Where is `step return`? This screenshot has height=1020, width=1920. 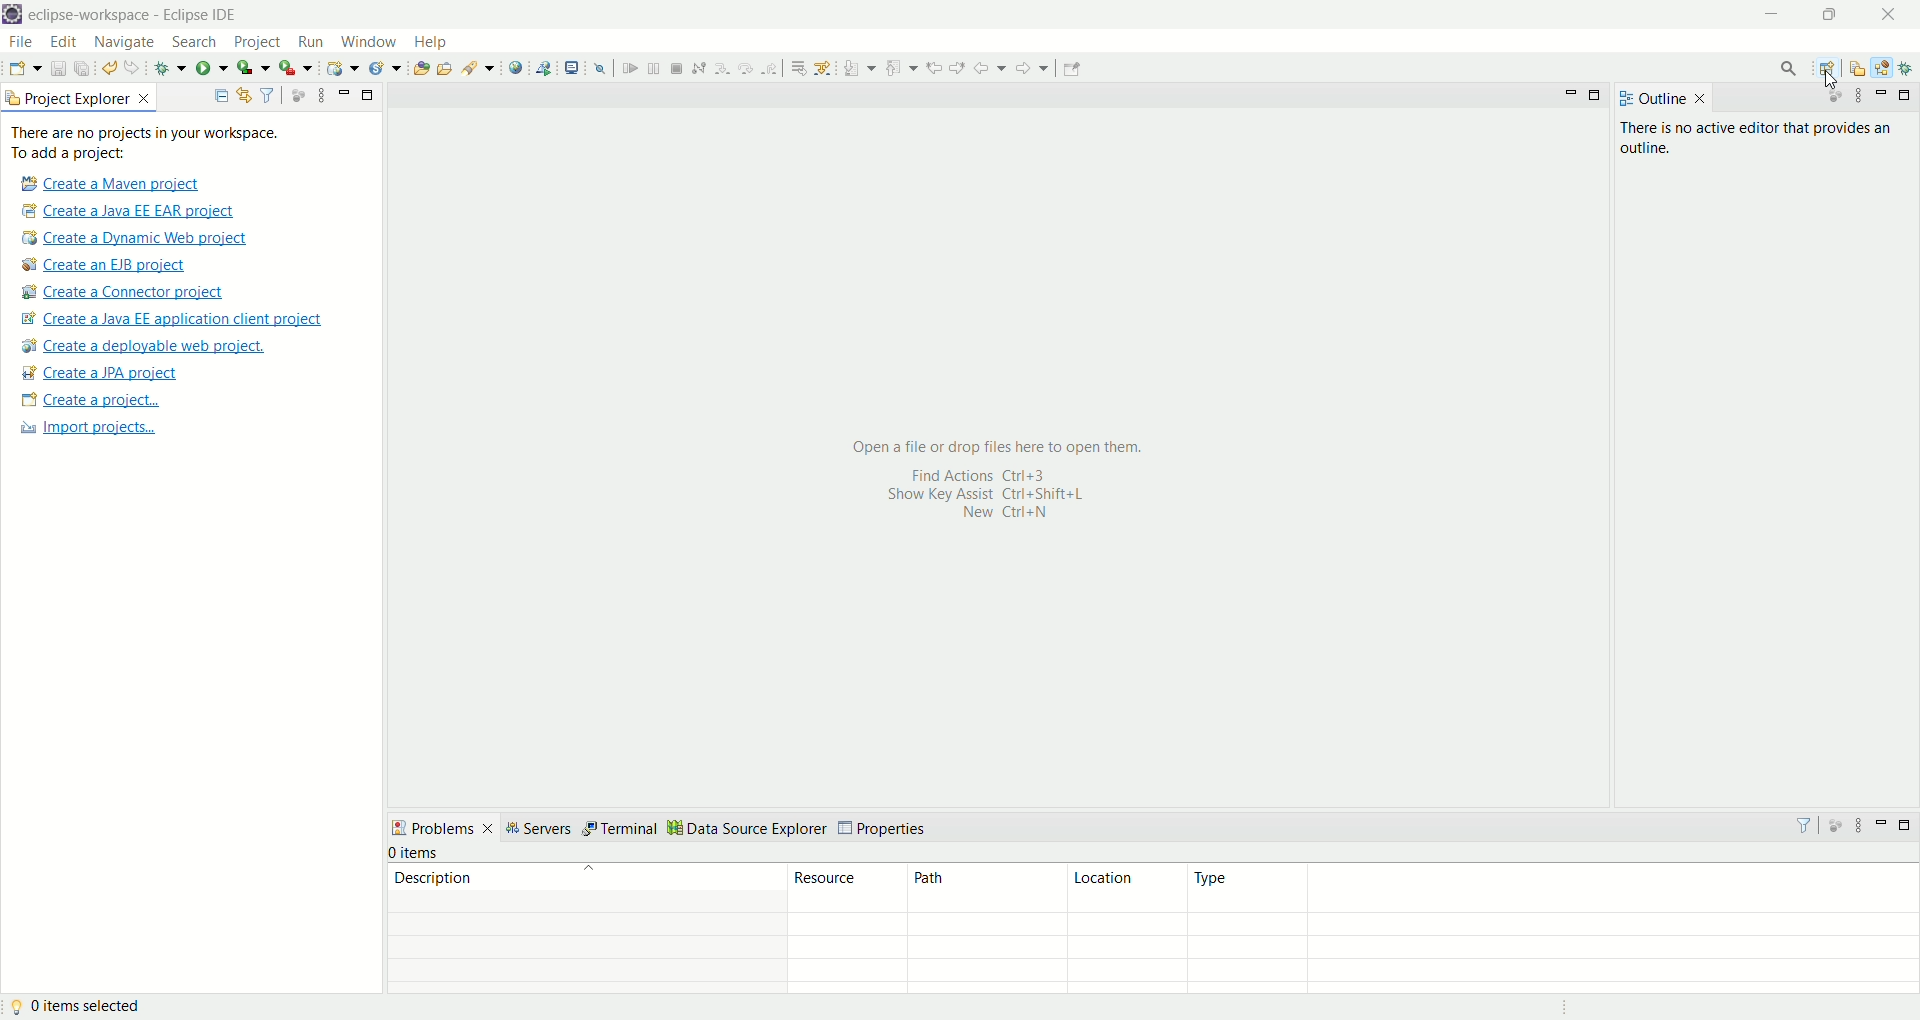
step return is located at coordinates (771, 68).